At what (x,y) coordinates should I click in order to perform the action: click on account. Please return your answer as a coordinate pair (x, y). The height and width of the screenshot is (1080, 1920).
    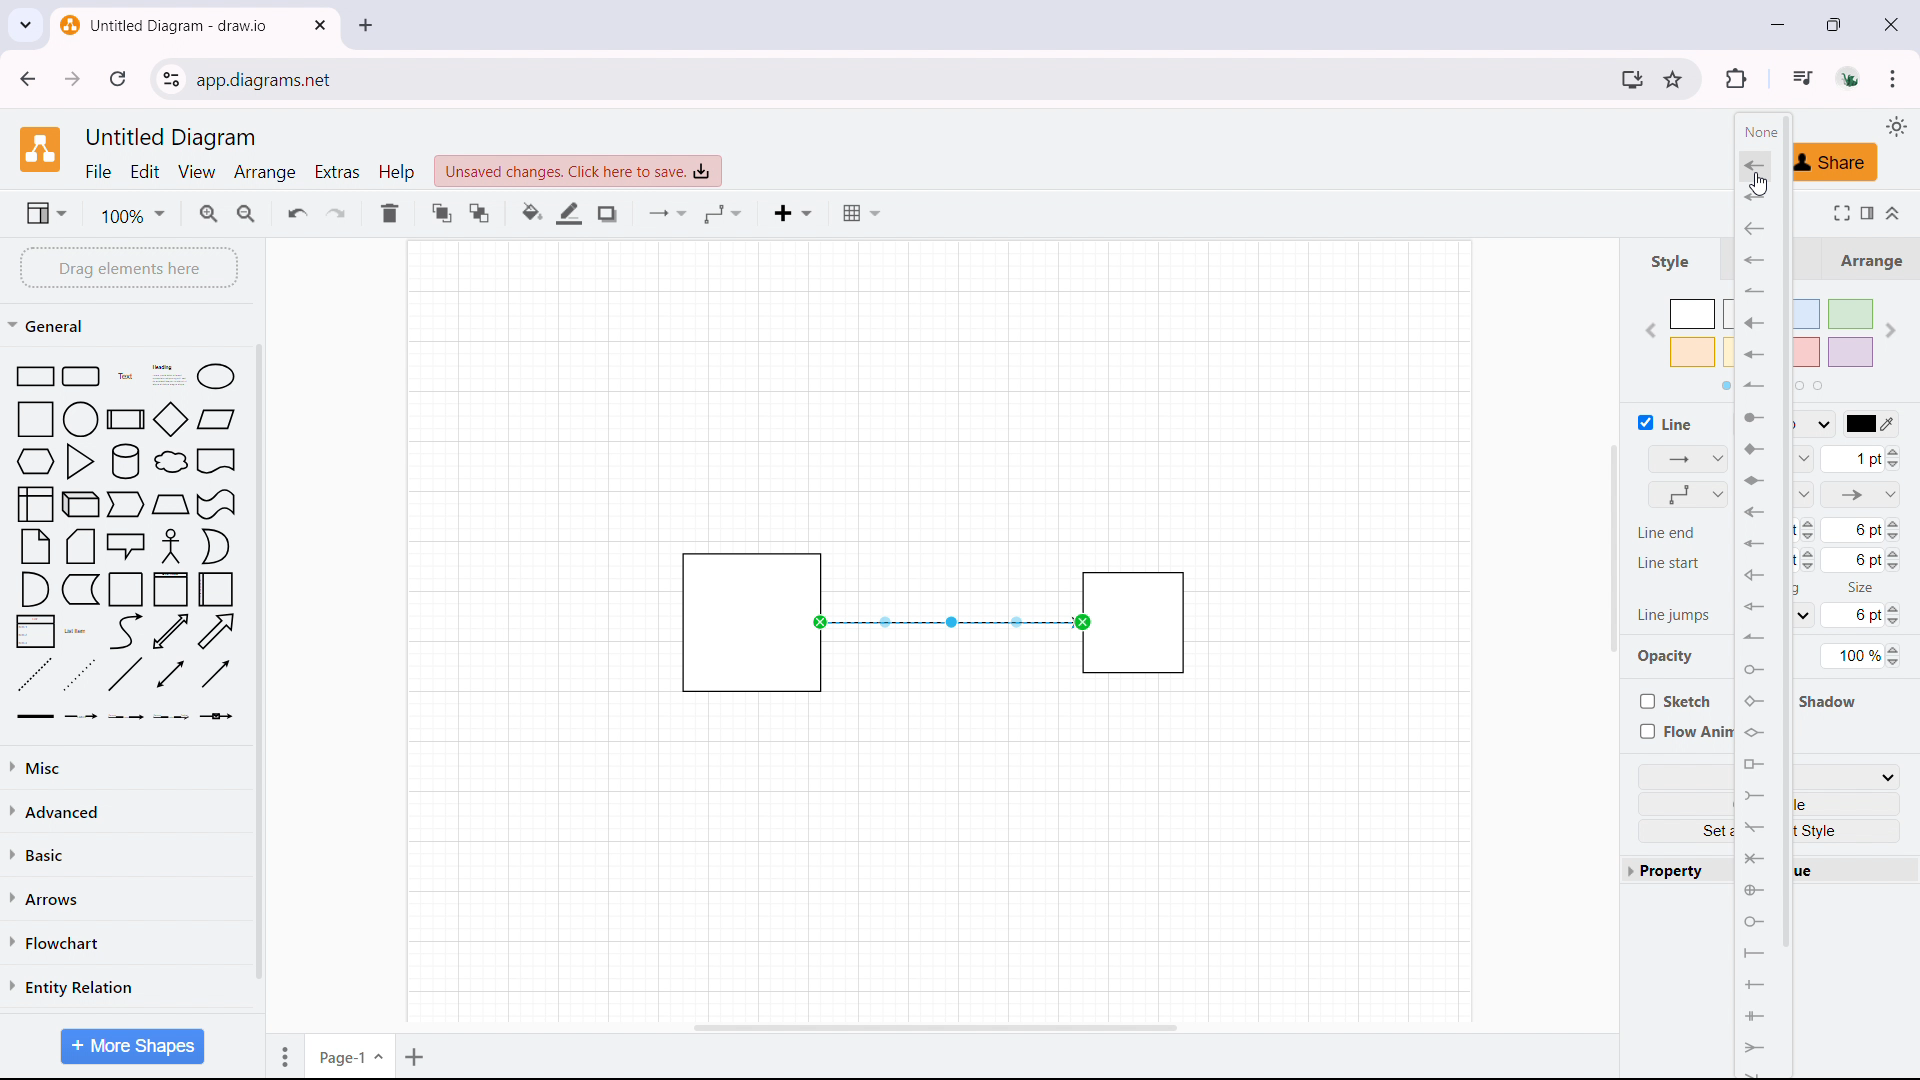
    Looking at the image, I should click on (1851, 78).